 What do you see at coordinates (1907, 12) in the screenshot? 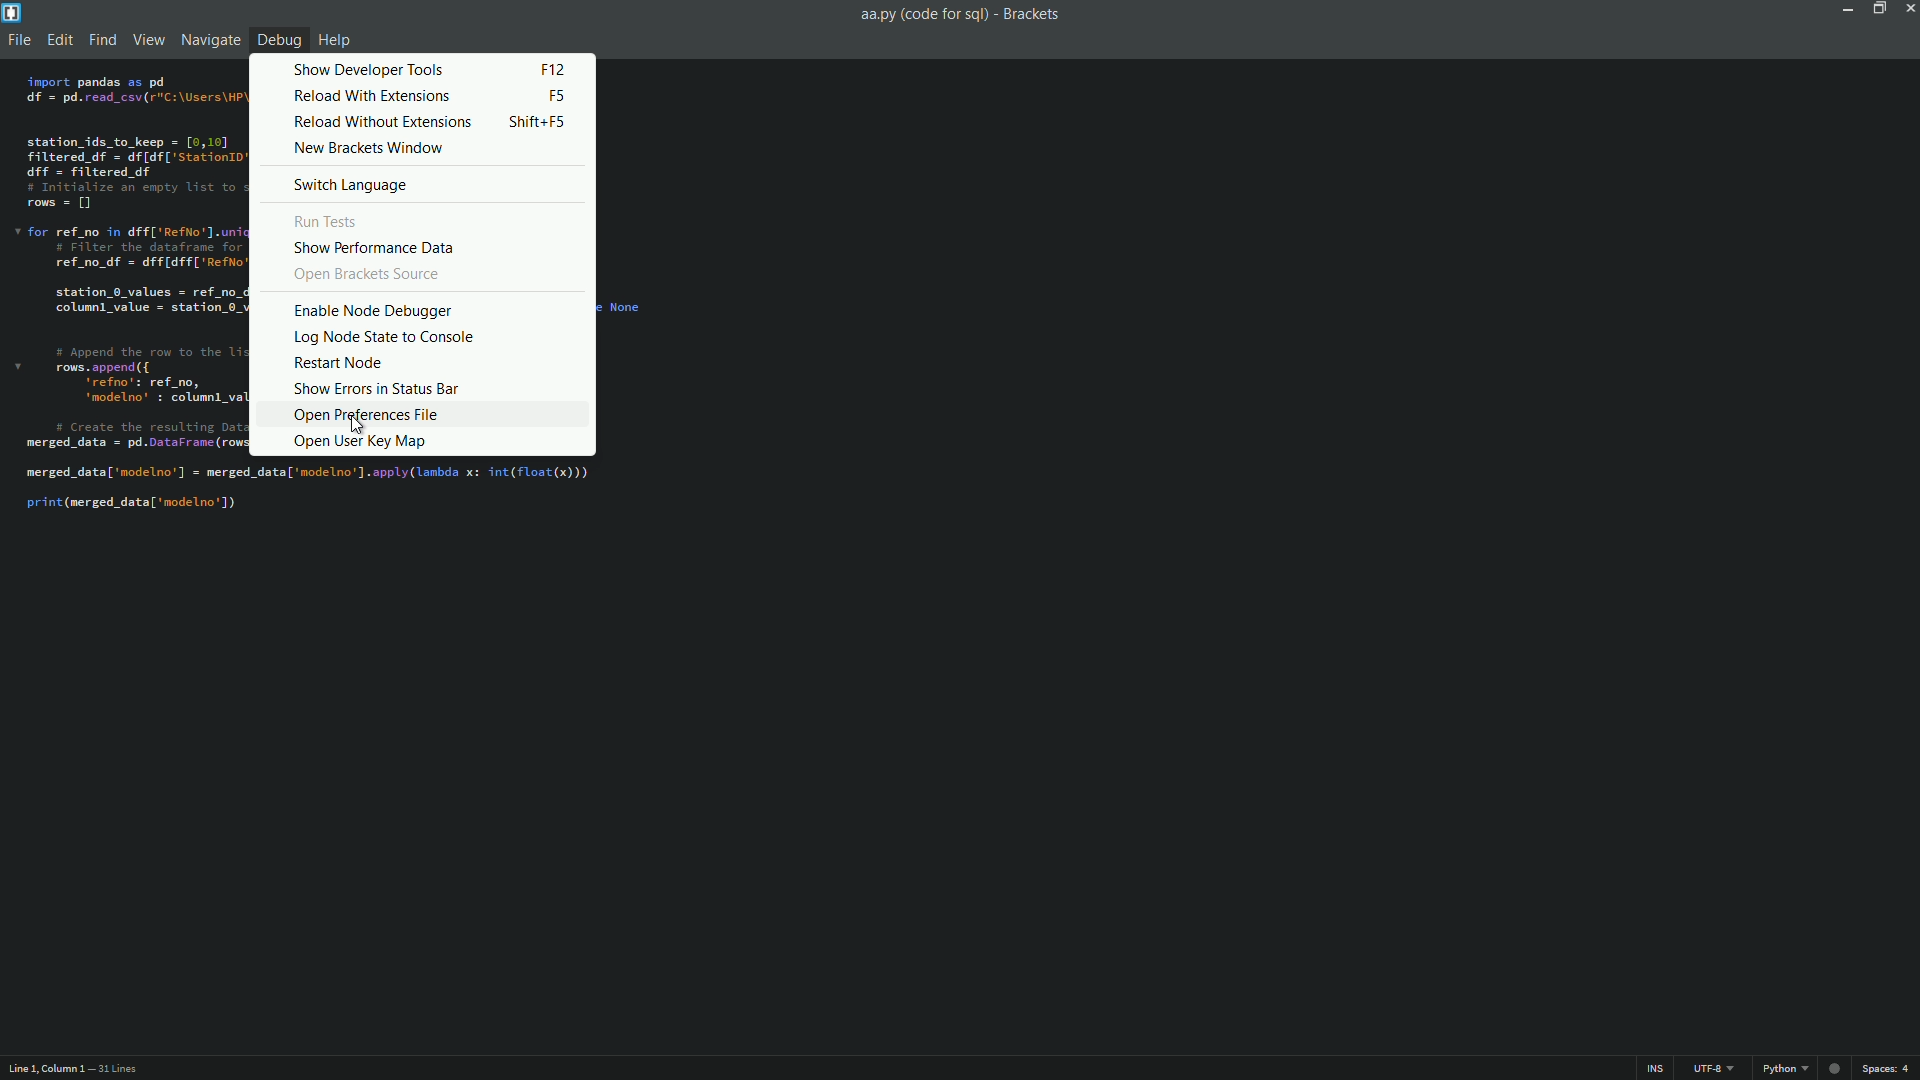
I see `close` at bounding box center [1907, 12].